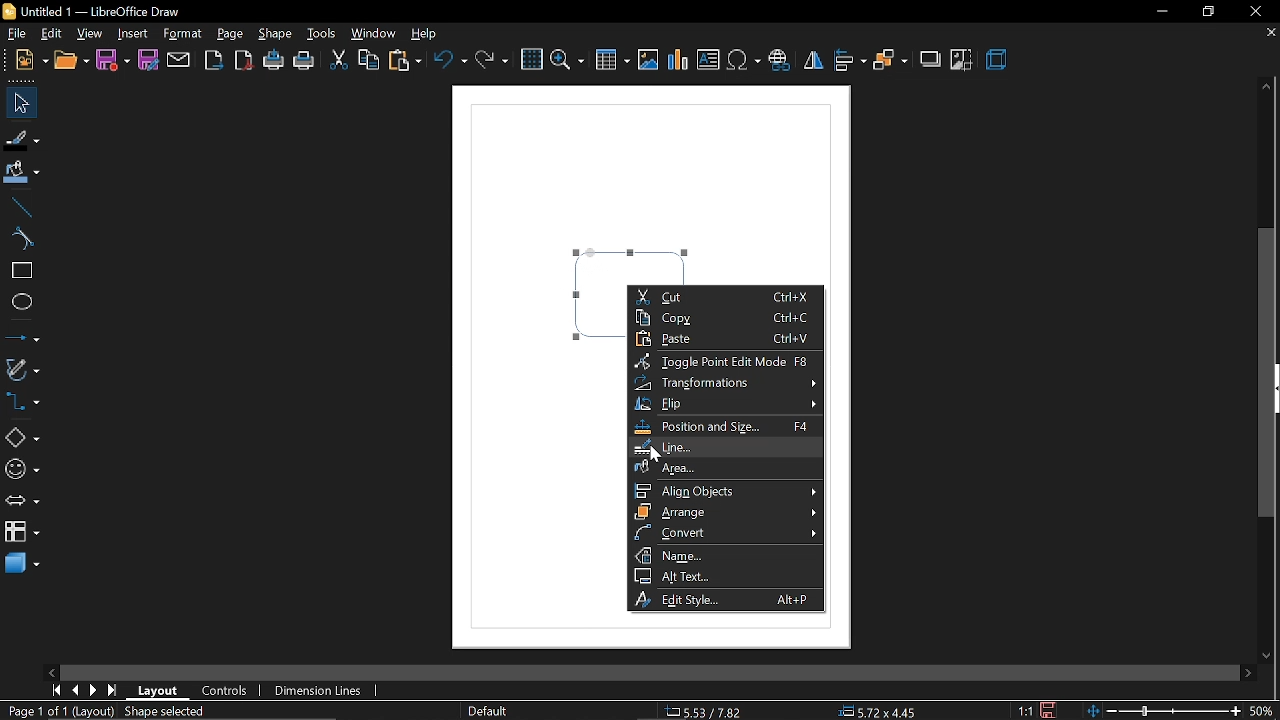 The image size is (1280, 720). What do you see at coordinates (90, 10) in the screenshot?
I see `current window` at bounding box center [90, 10].